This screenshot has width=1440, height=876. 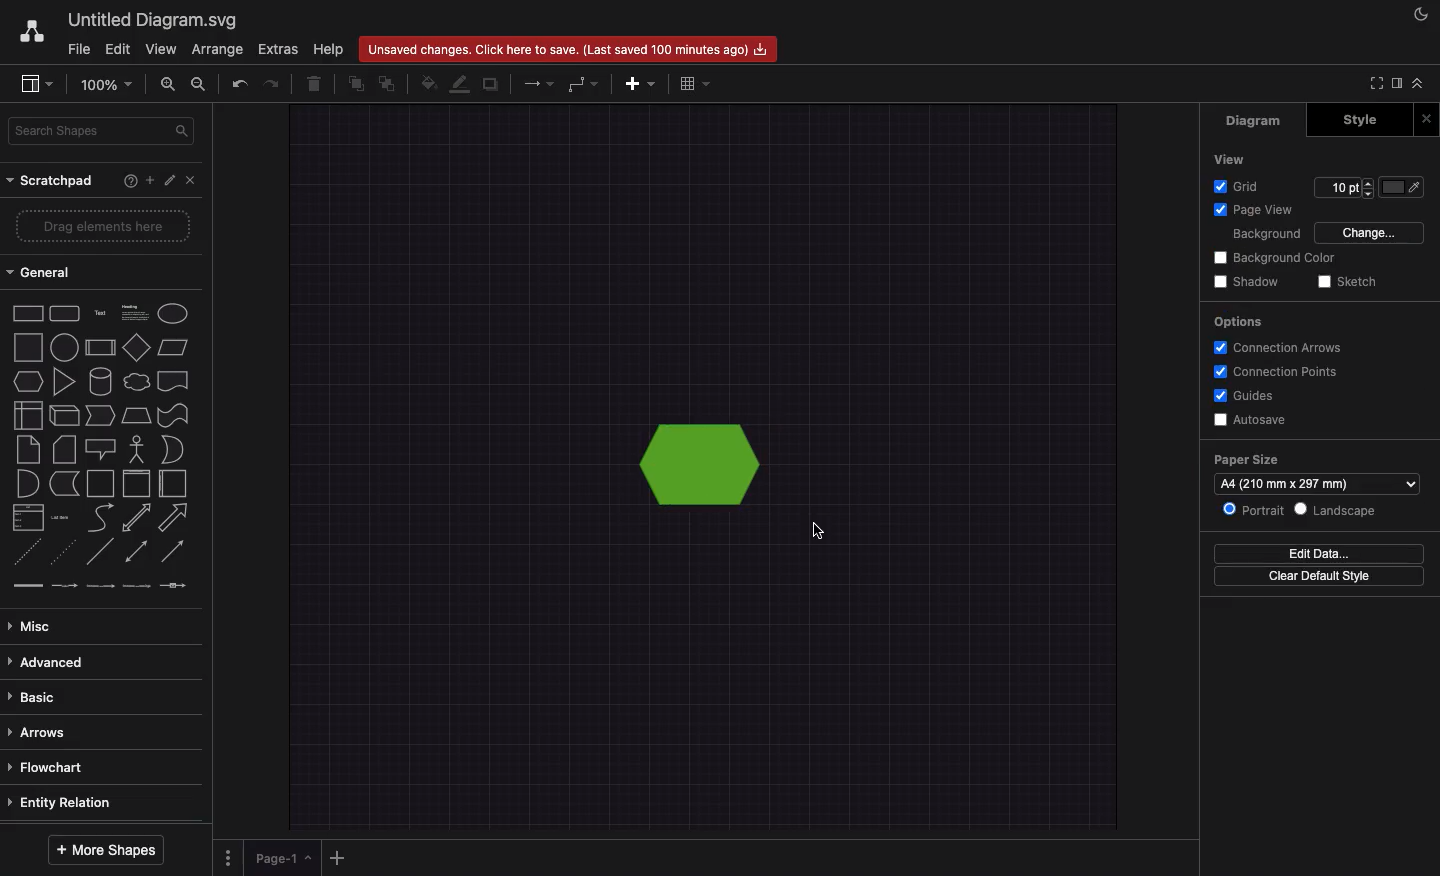 I want to click on Arrange, so click(x=217, y=50).